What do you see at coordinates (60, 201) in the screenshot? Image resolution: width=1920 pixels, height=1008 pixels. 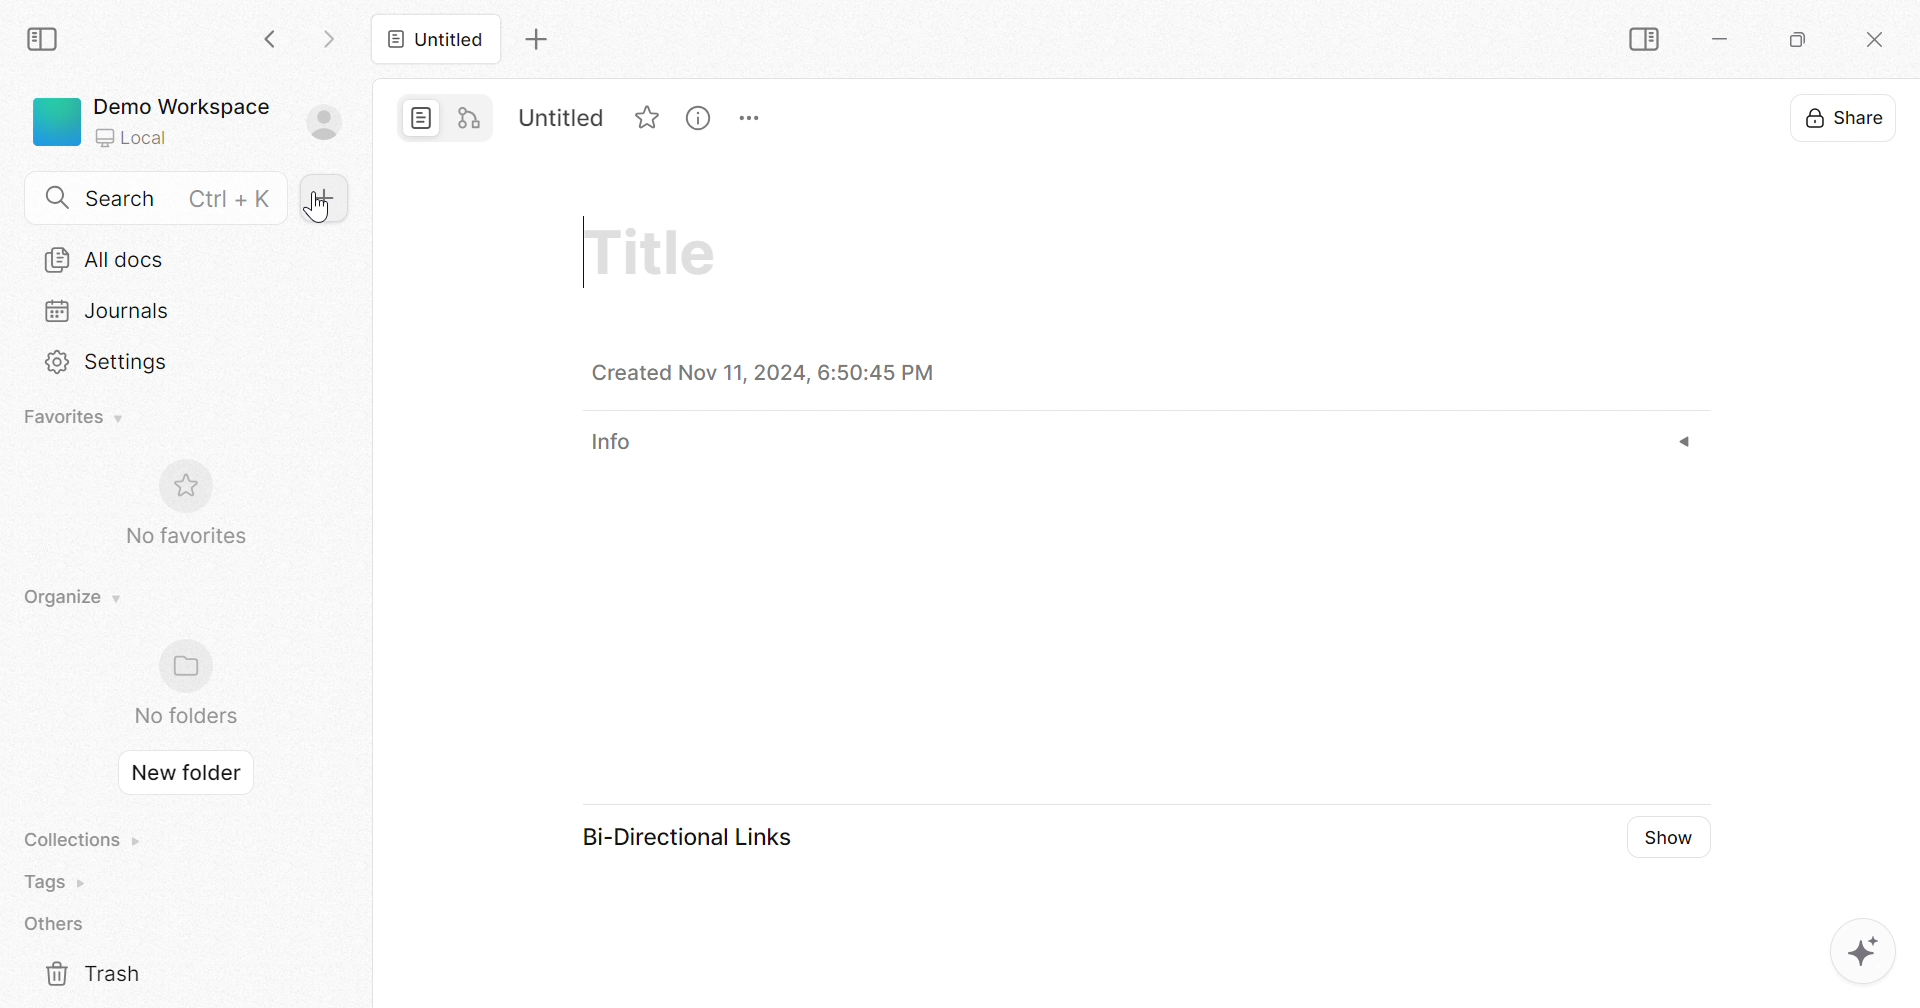 I see `Search icon` at bounding box center [60, 201].